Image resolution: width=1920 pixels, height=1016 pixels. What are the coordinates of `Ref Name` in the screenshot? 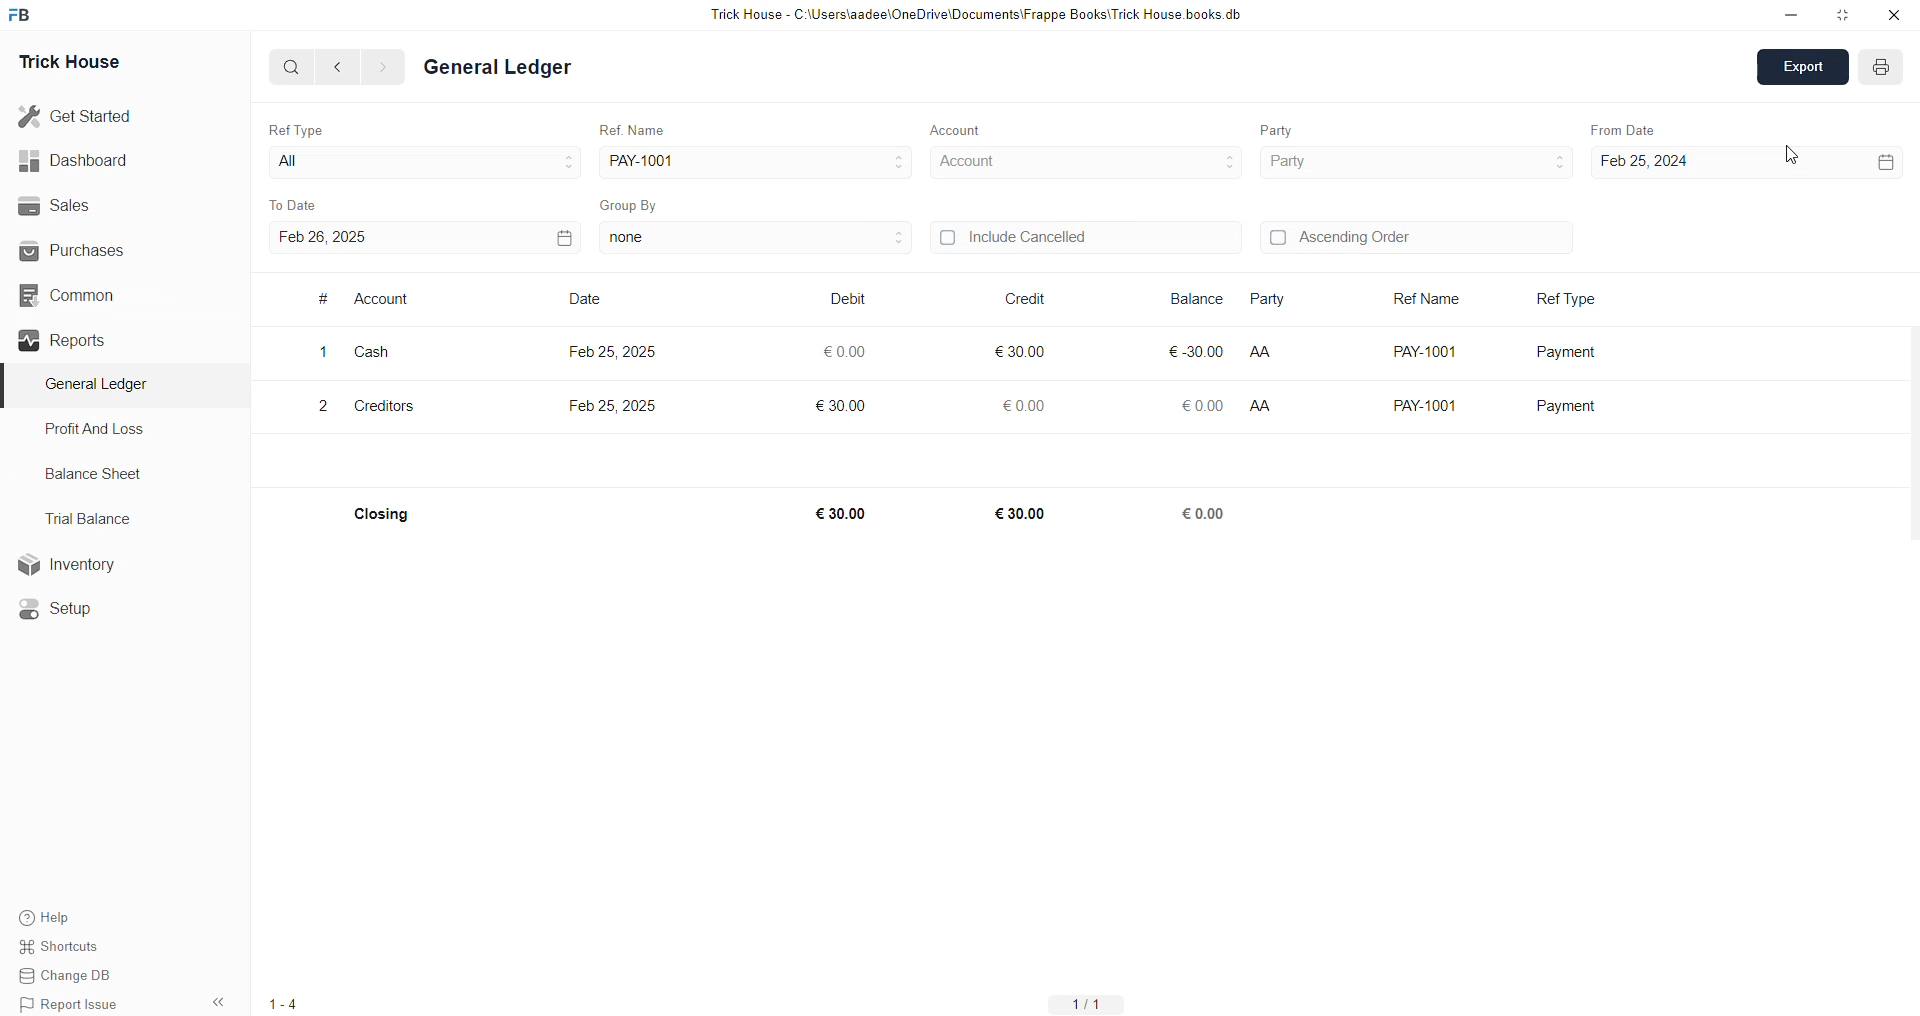 It's located at (1426, 295).